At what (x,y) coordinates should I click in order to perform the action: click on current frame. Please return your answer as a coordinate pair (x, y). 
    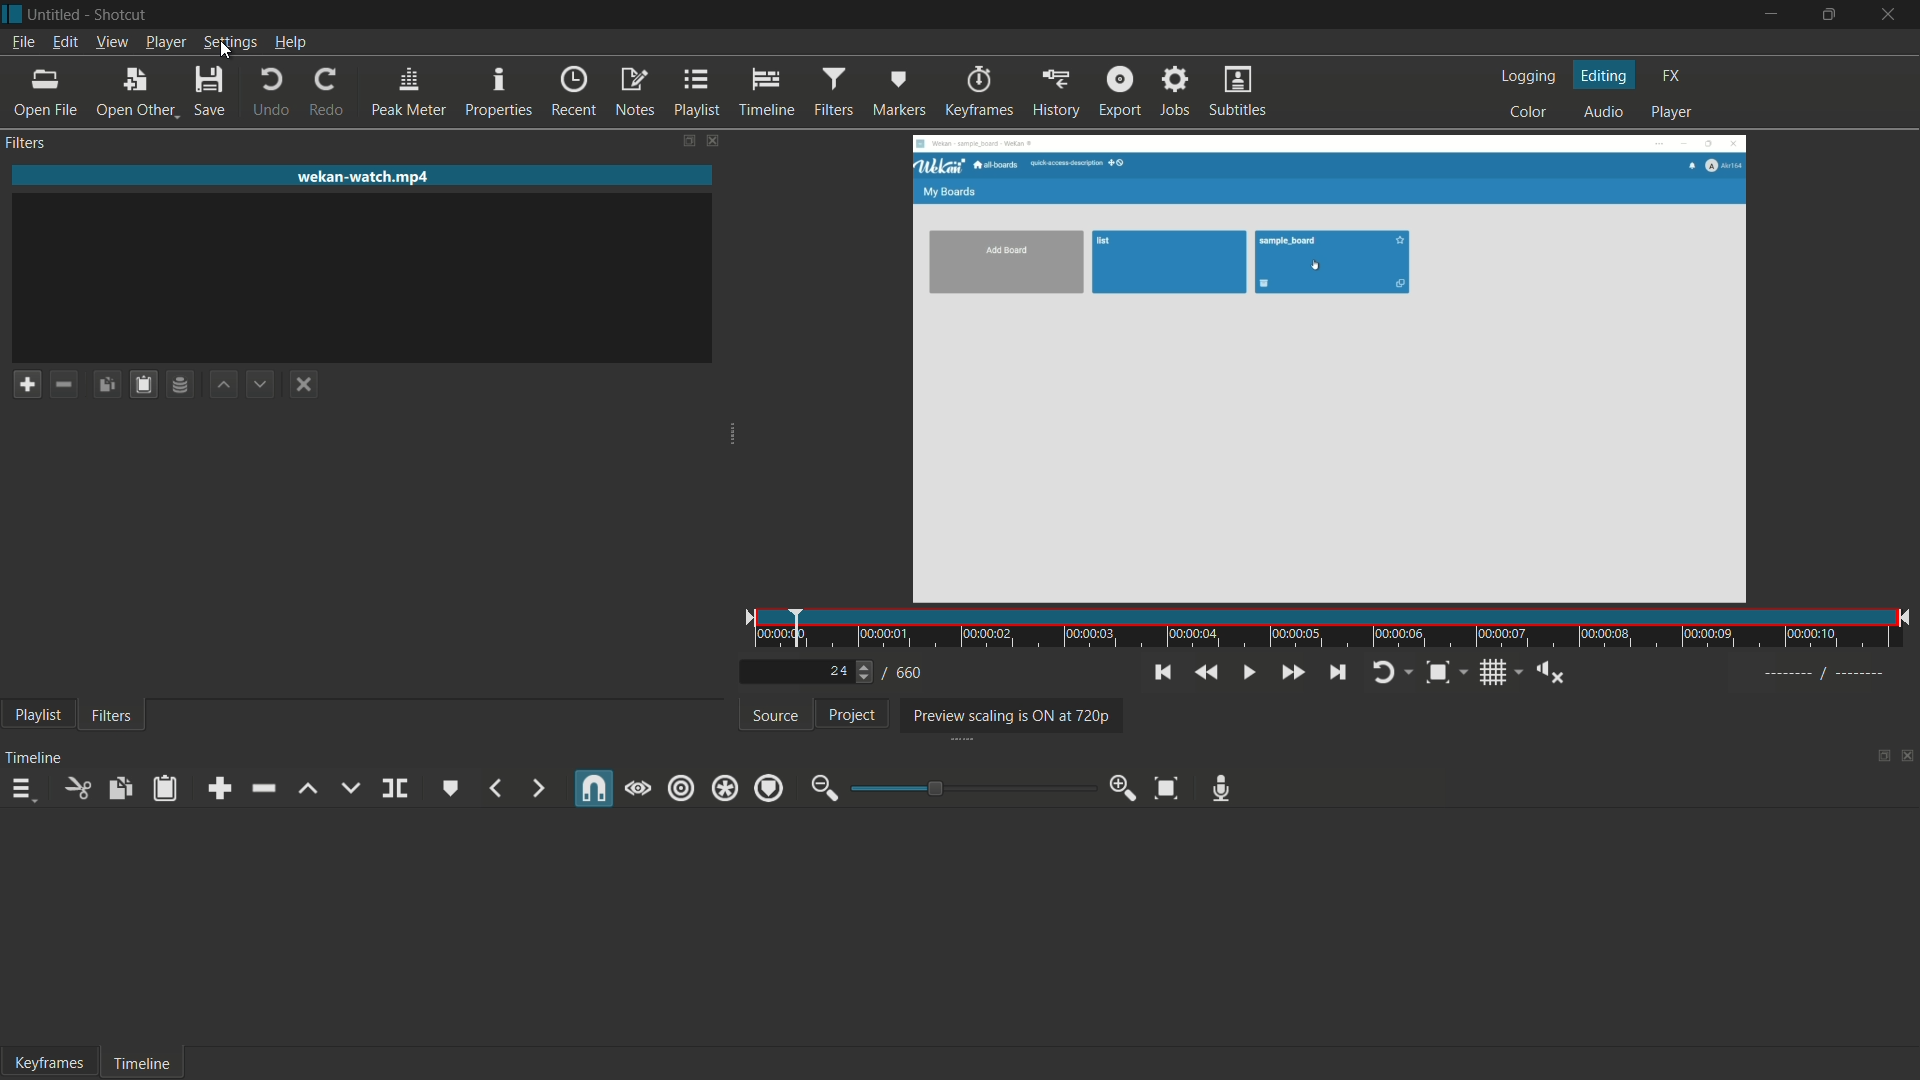
    Looking at the image, I should click on (838, 670).